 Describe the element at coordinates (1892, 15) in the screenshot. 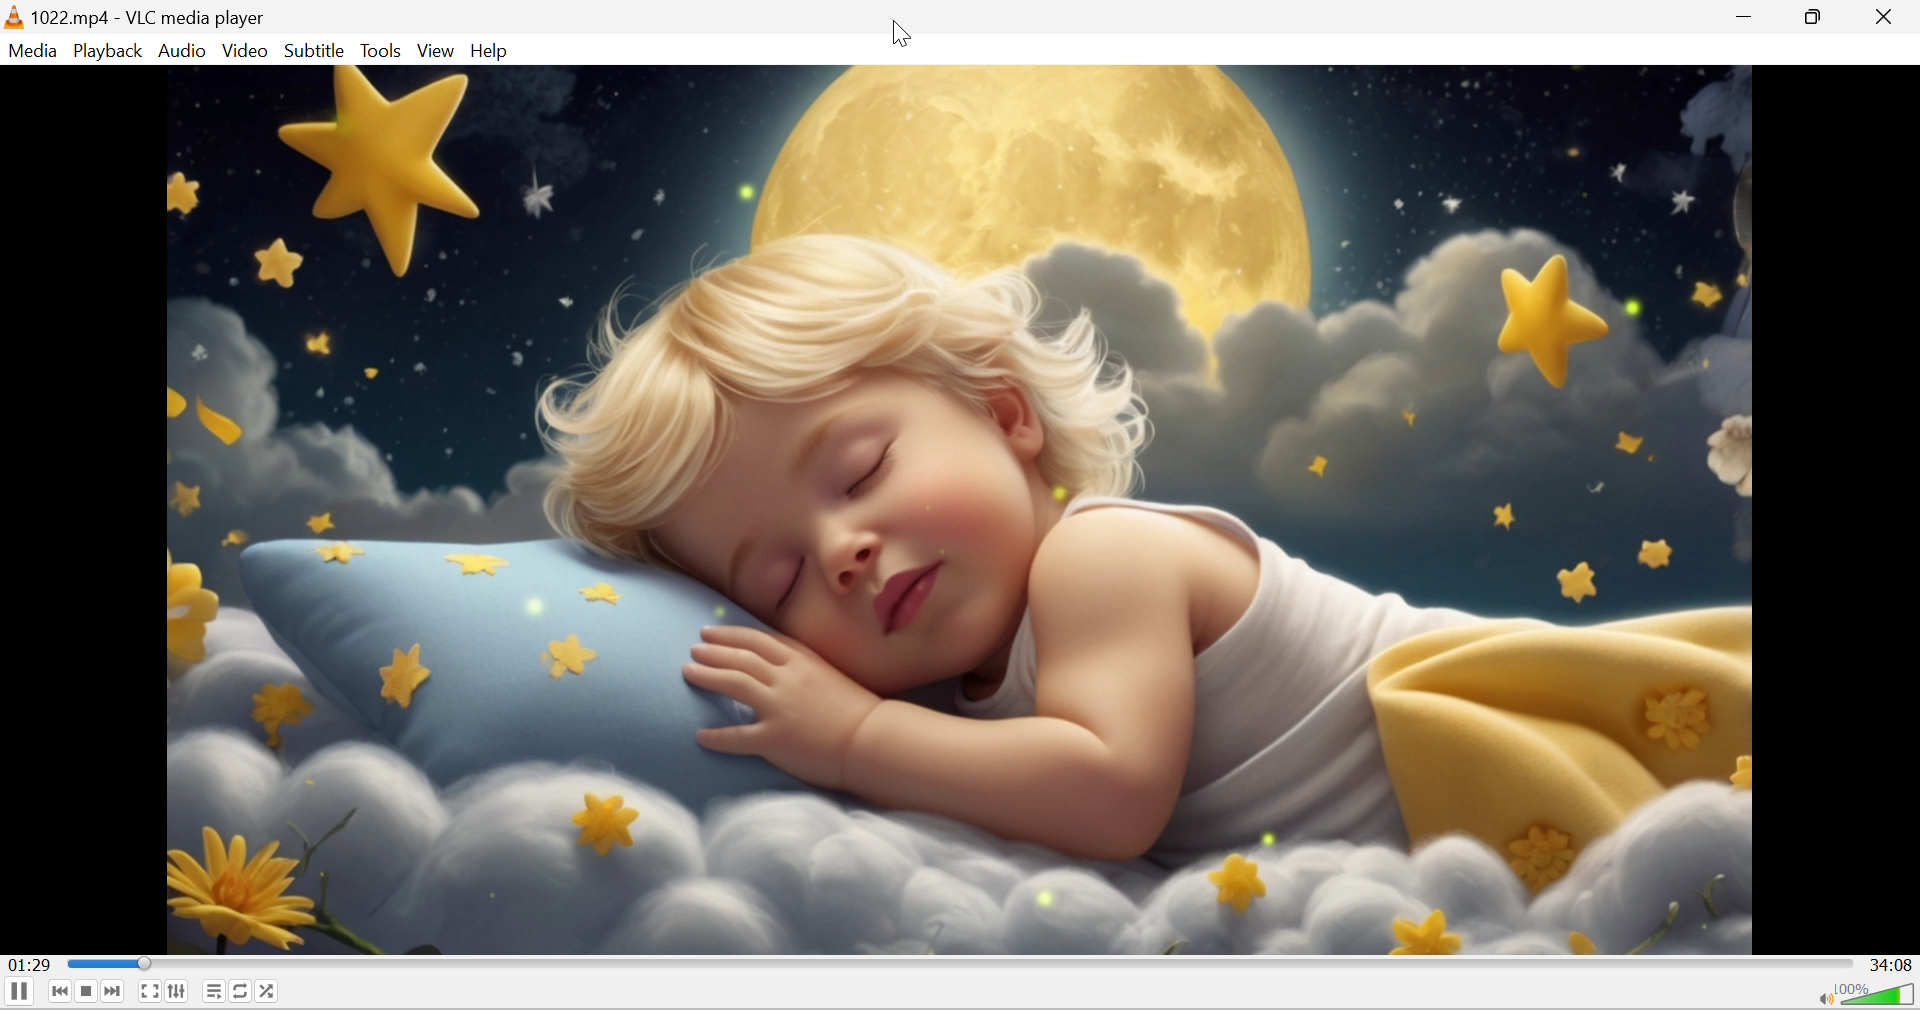

I see `Close` at that location.